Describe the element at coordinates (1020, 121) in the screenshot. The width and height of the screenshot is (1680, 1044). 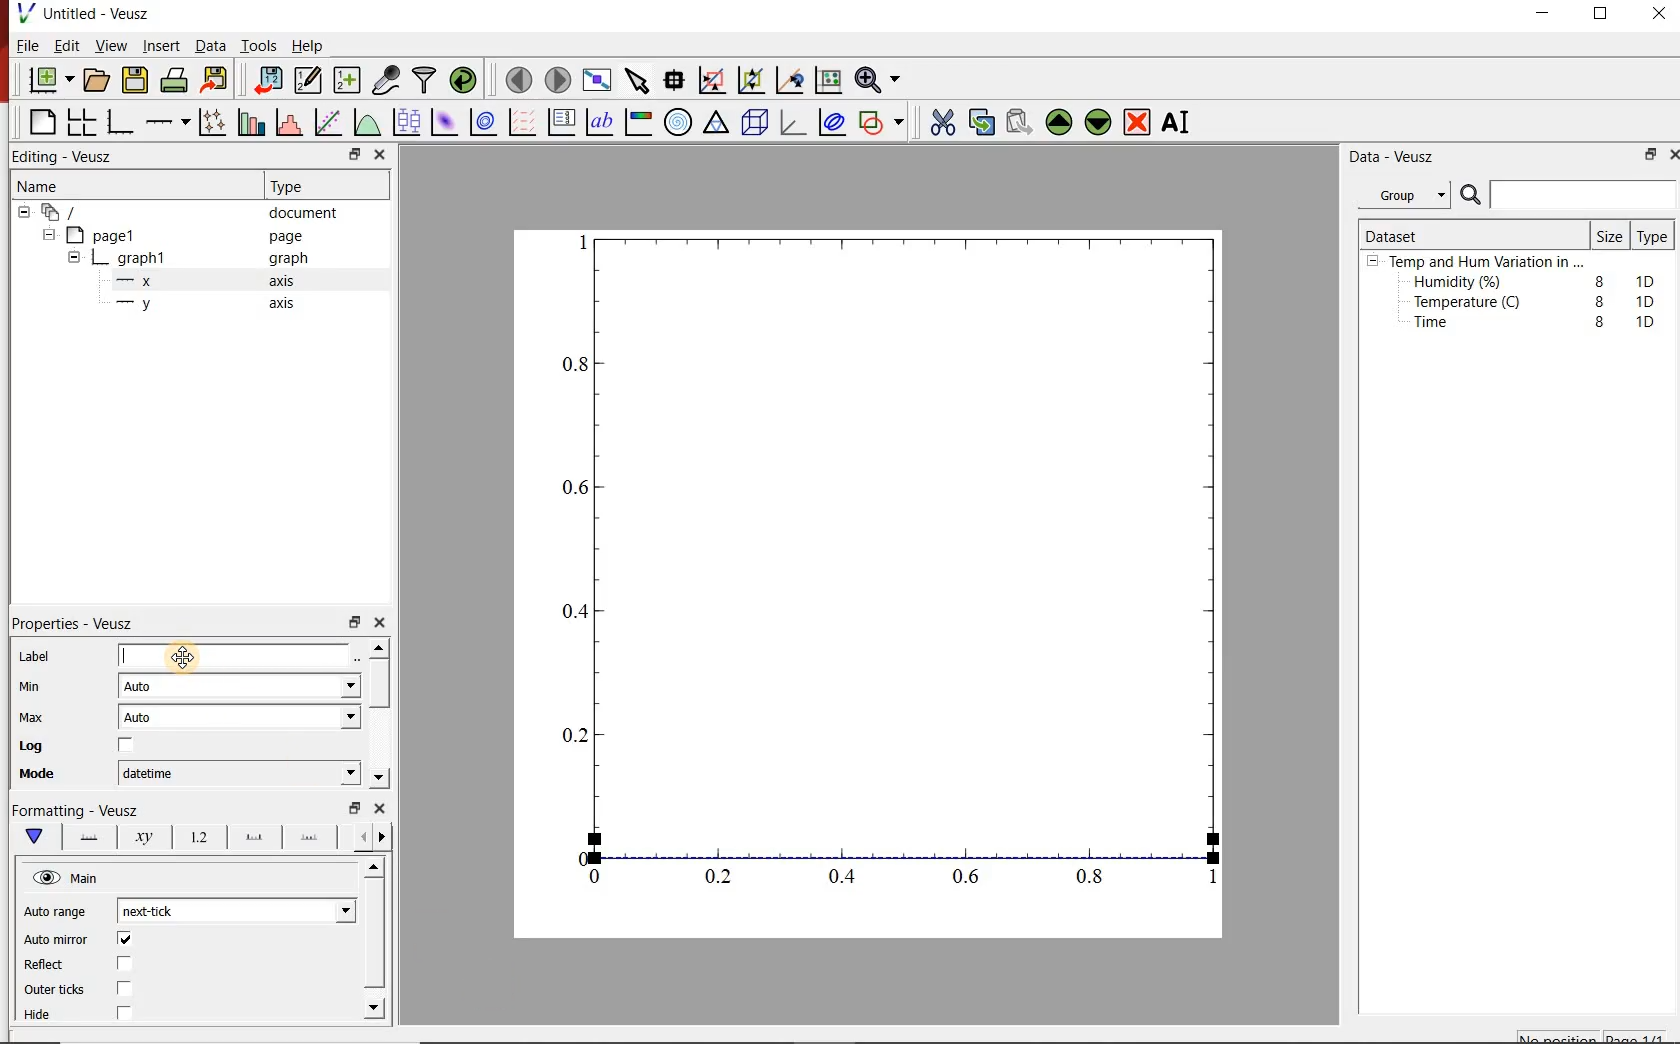
I see `Paste widget from the clipboard` at that location.